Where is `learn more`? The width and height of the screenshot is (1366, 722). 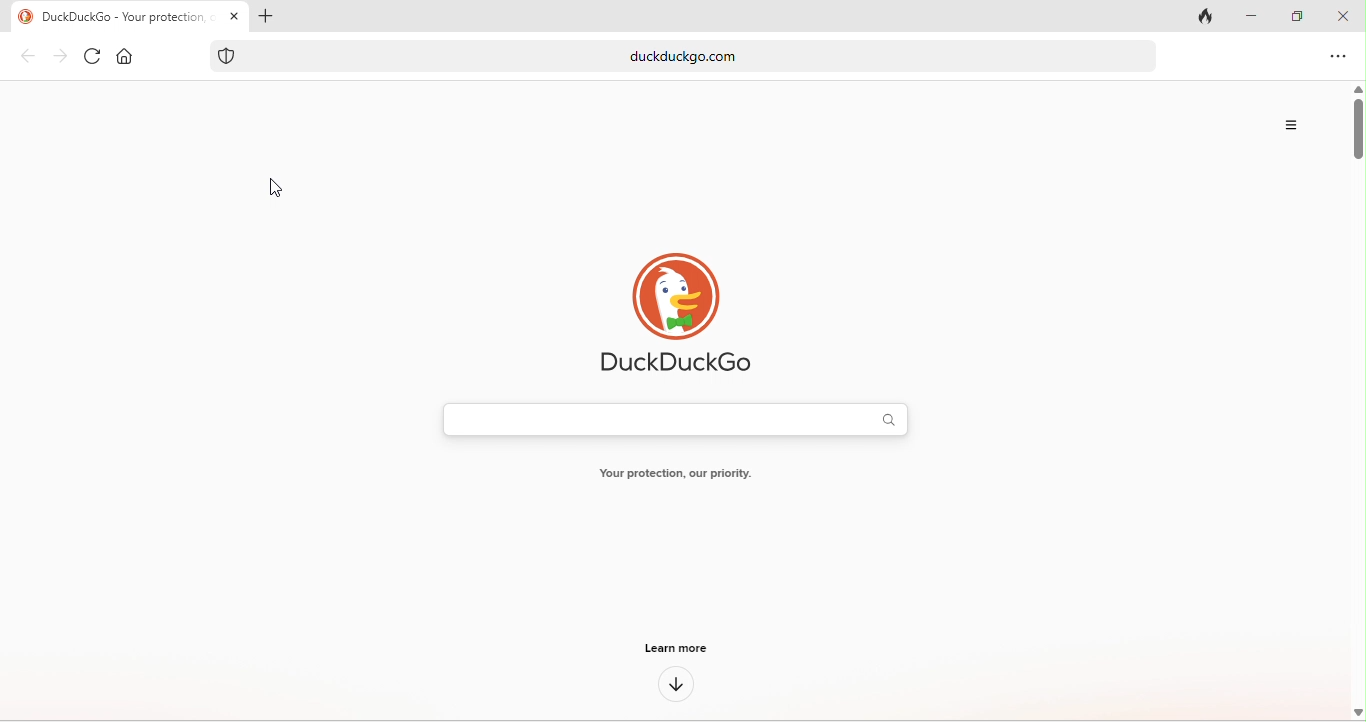 learn more is located at coordinates (673, 651).